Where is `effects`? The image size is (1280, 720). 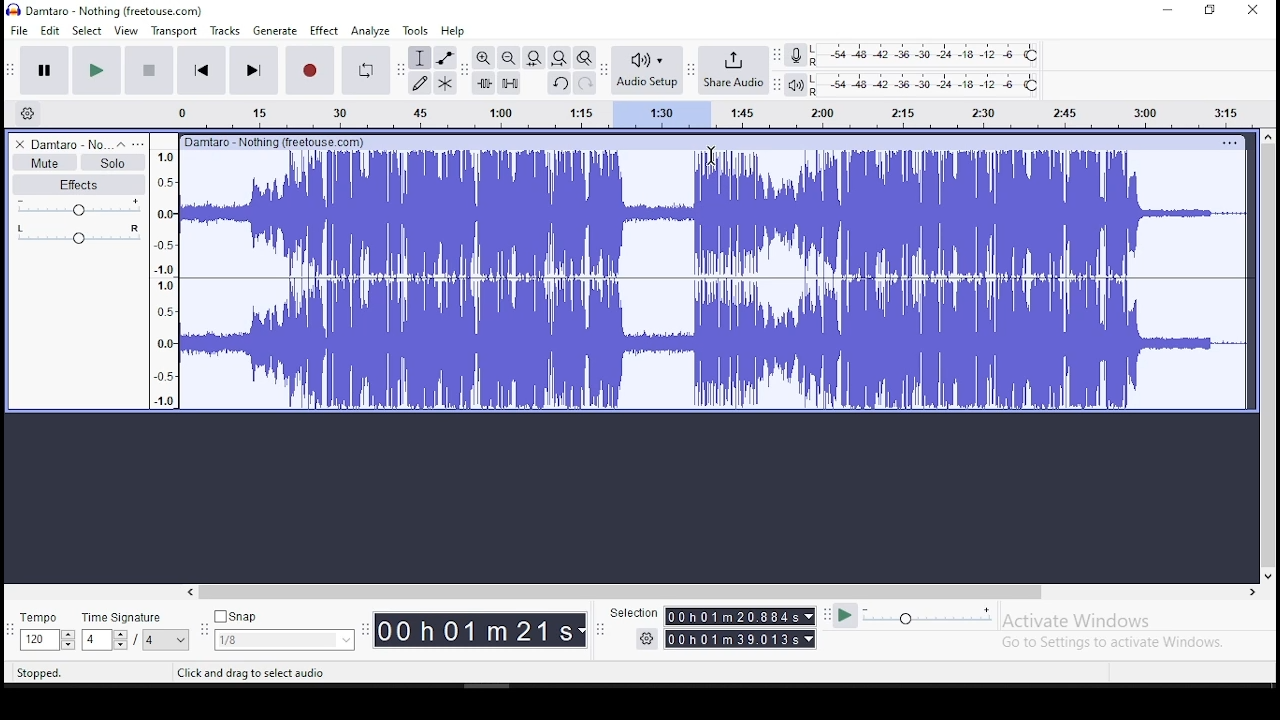 effects is located at coordinates (79, 184).